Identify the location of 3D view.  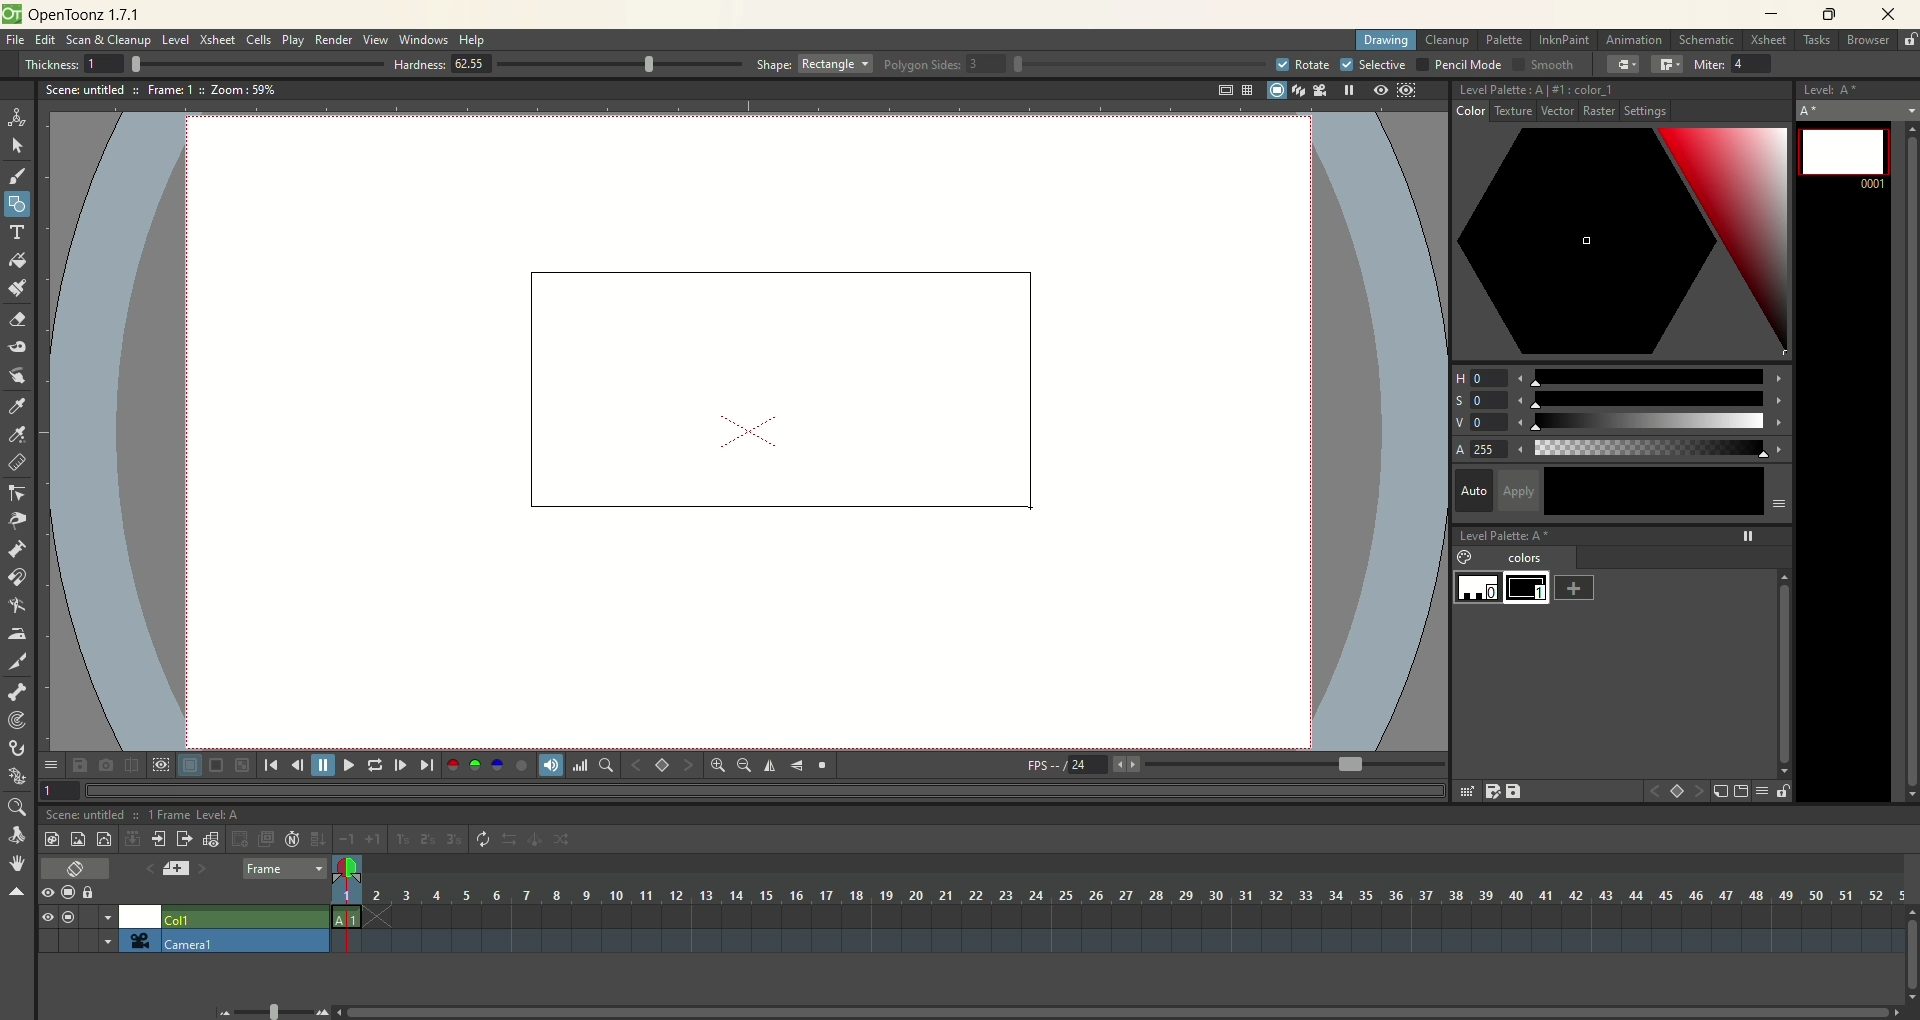
(1295, 92).